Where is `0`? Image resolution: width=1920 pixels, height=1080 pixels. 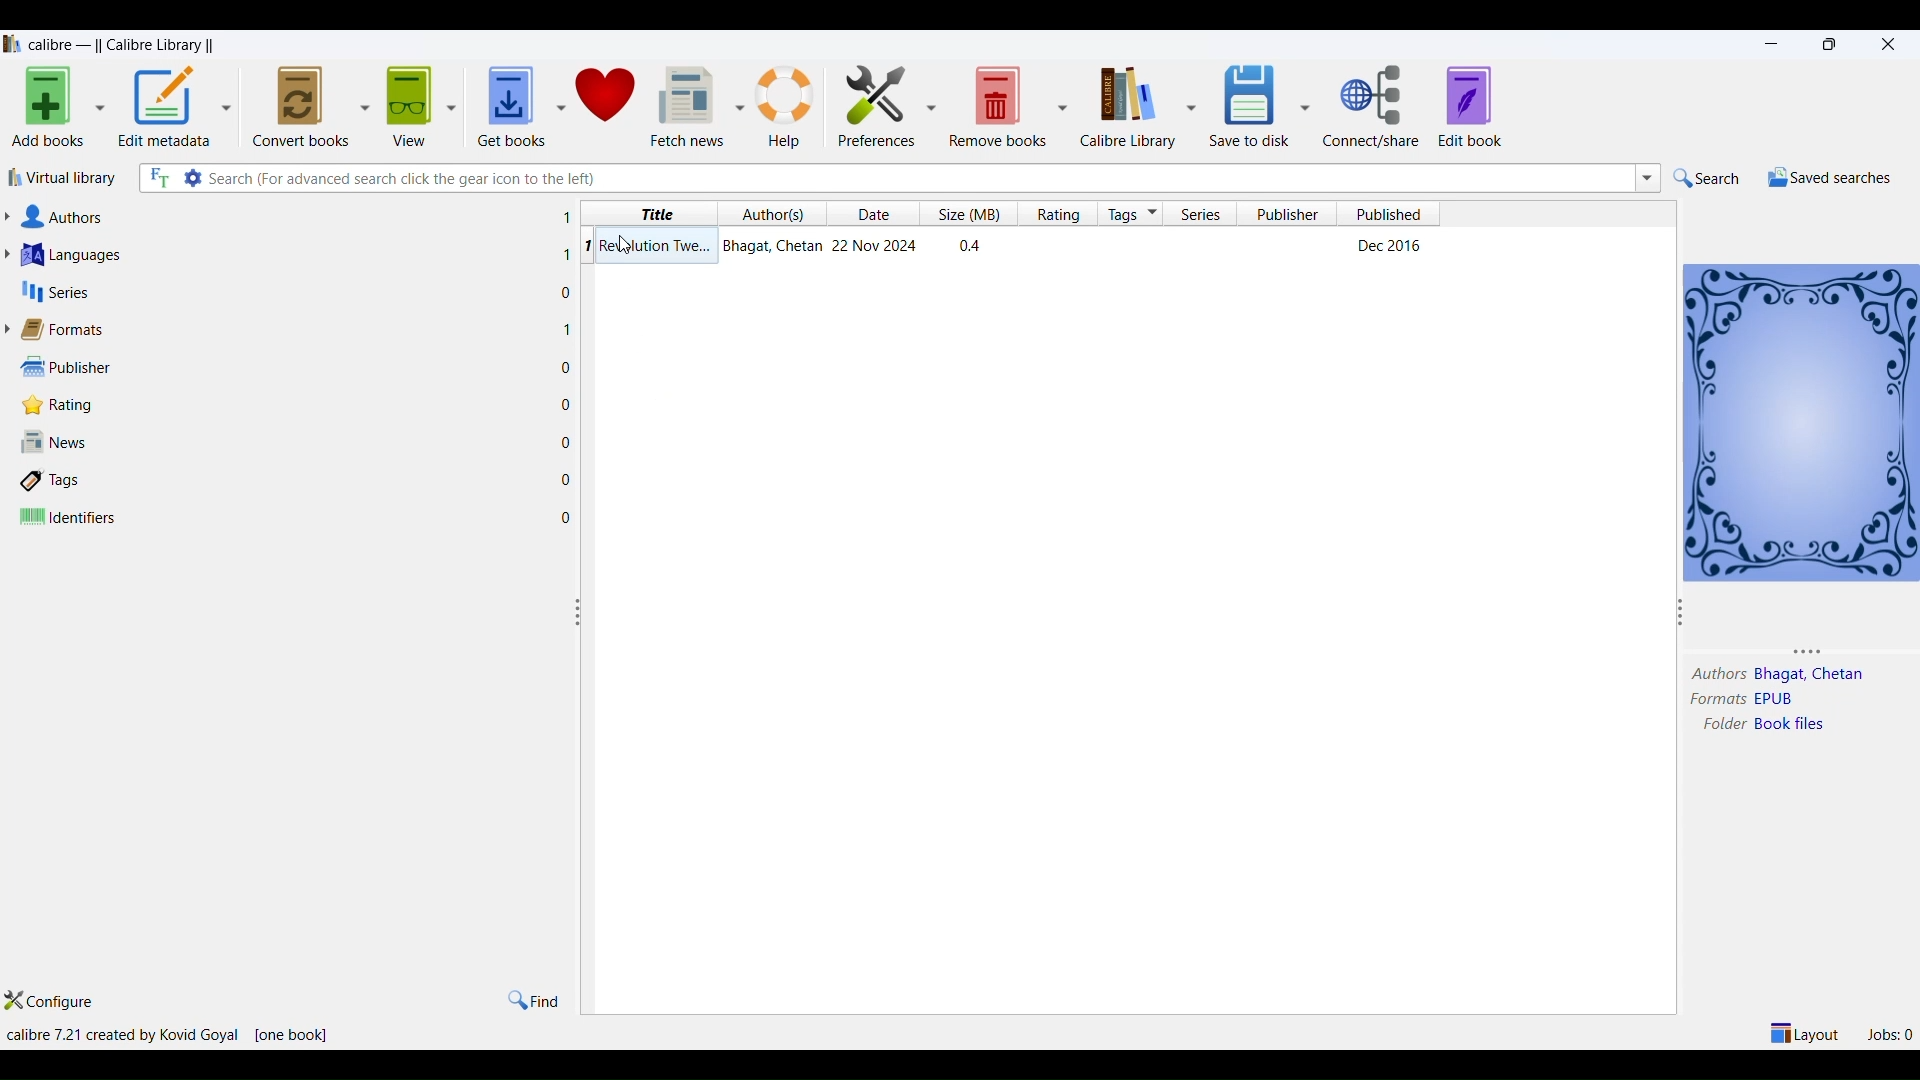 0 is located at coordinates (568, 292).